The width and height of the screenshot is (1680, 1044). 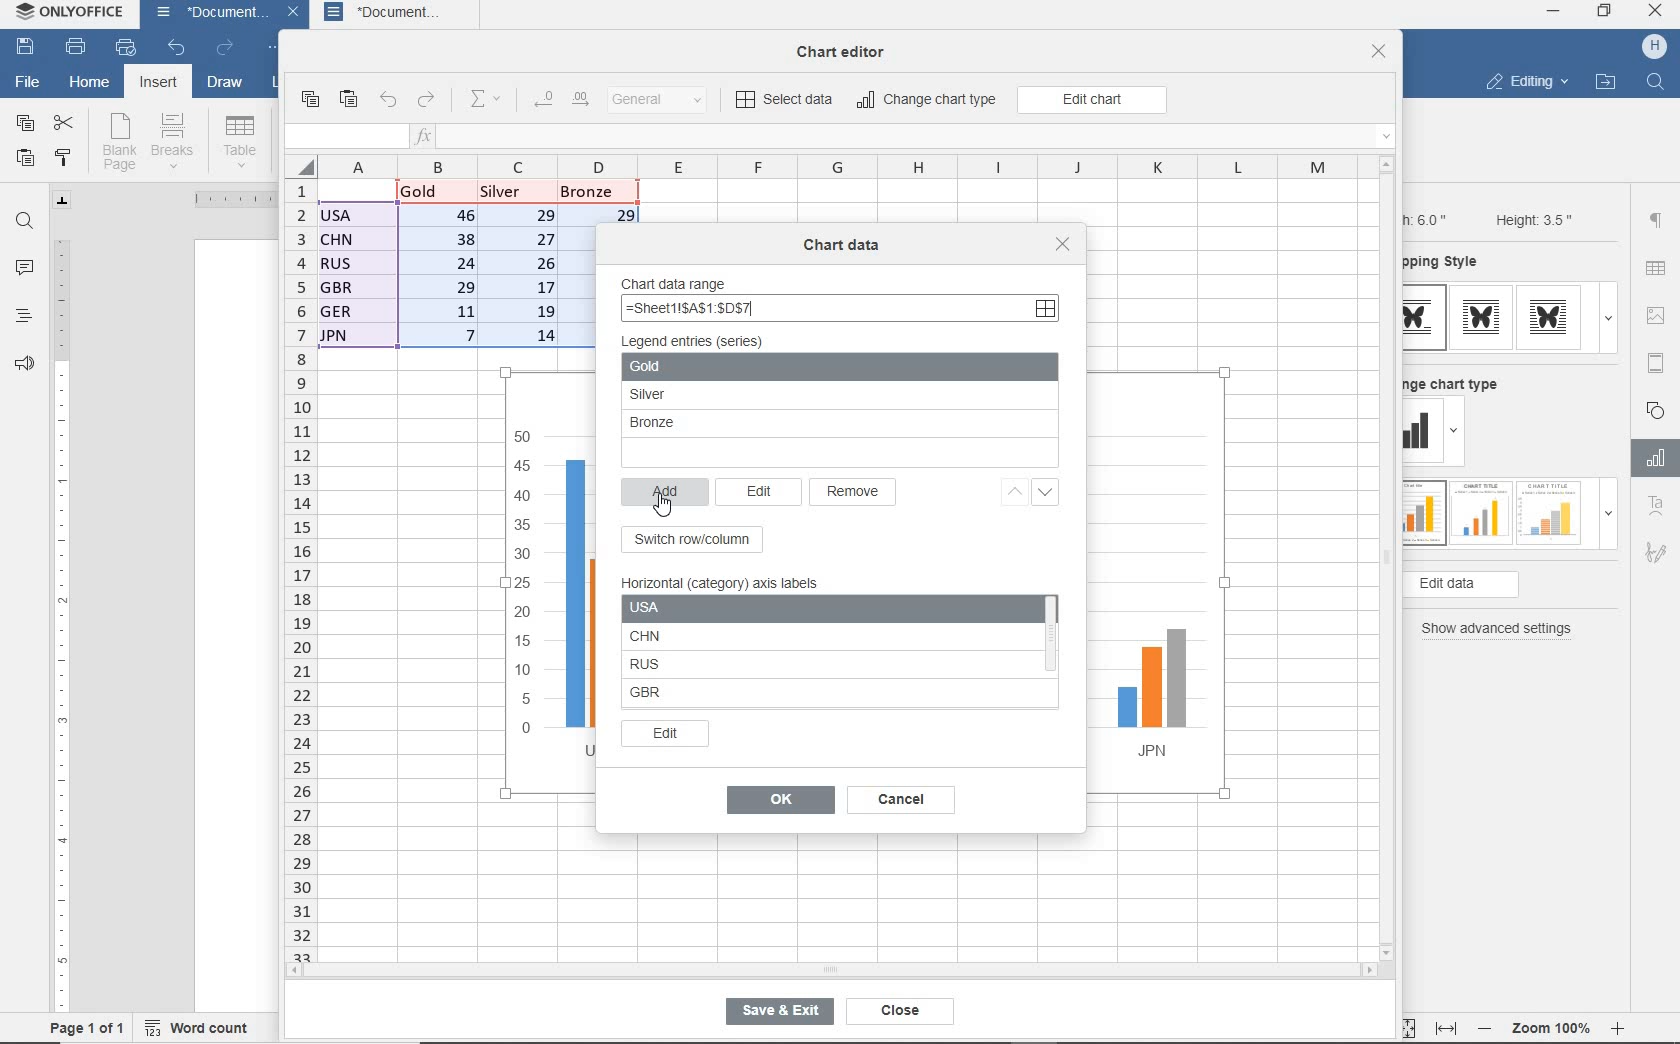 I want to click on rows, so click(x=298, y=569).